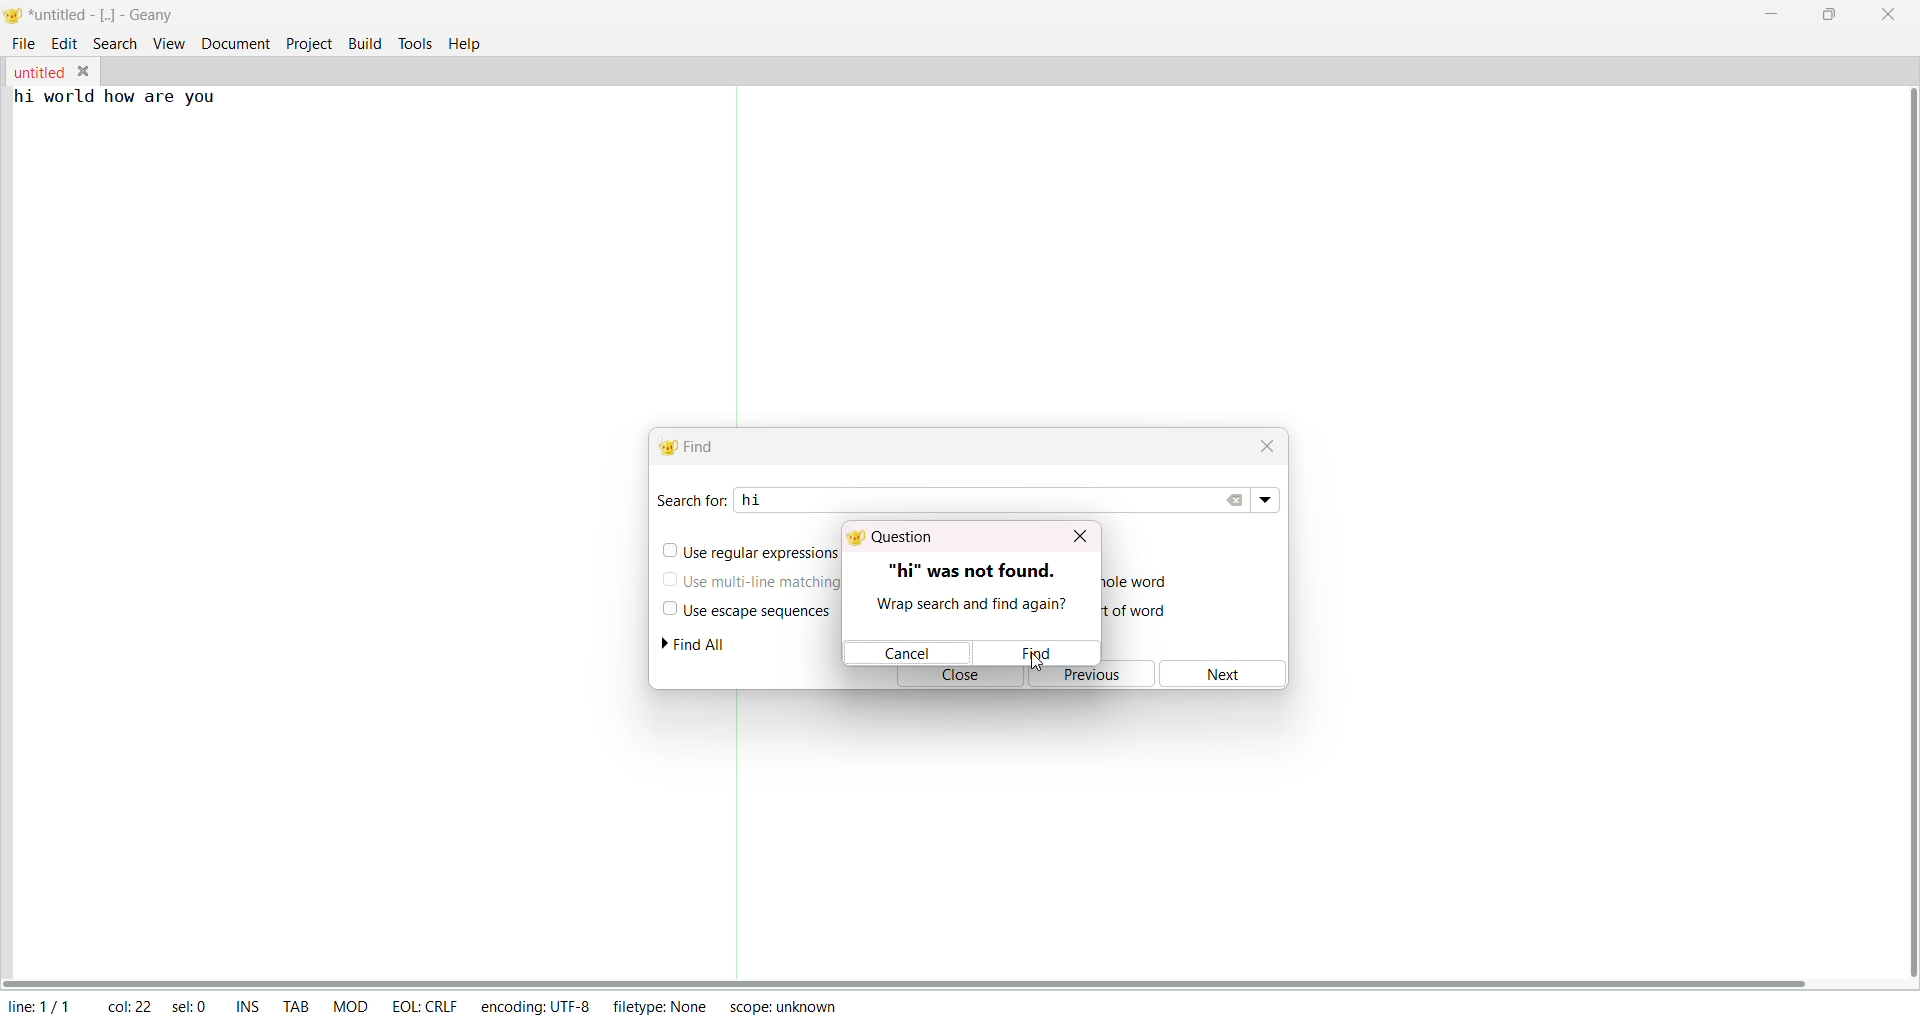  I want to click on search for:, so click(692, 500).